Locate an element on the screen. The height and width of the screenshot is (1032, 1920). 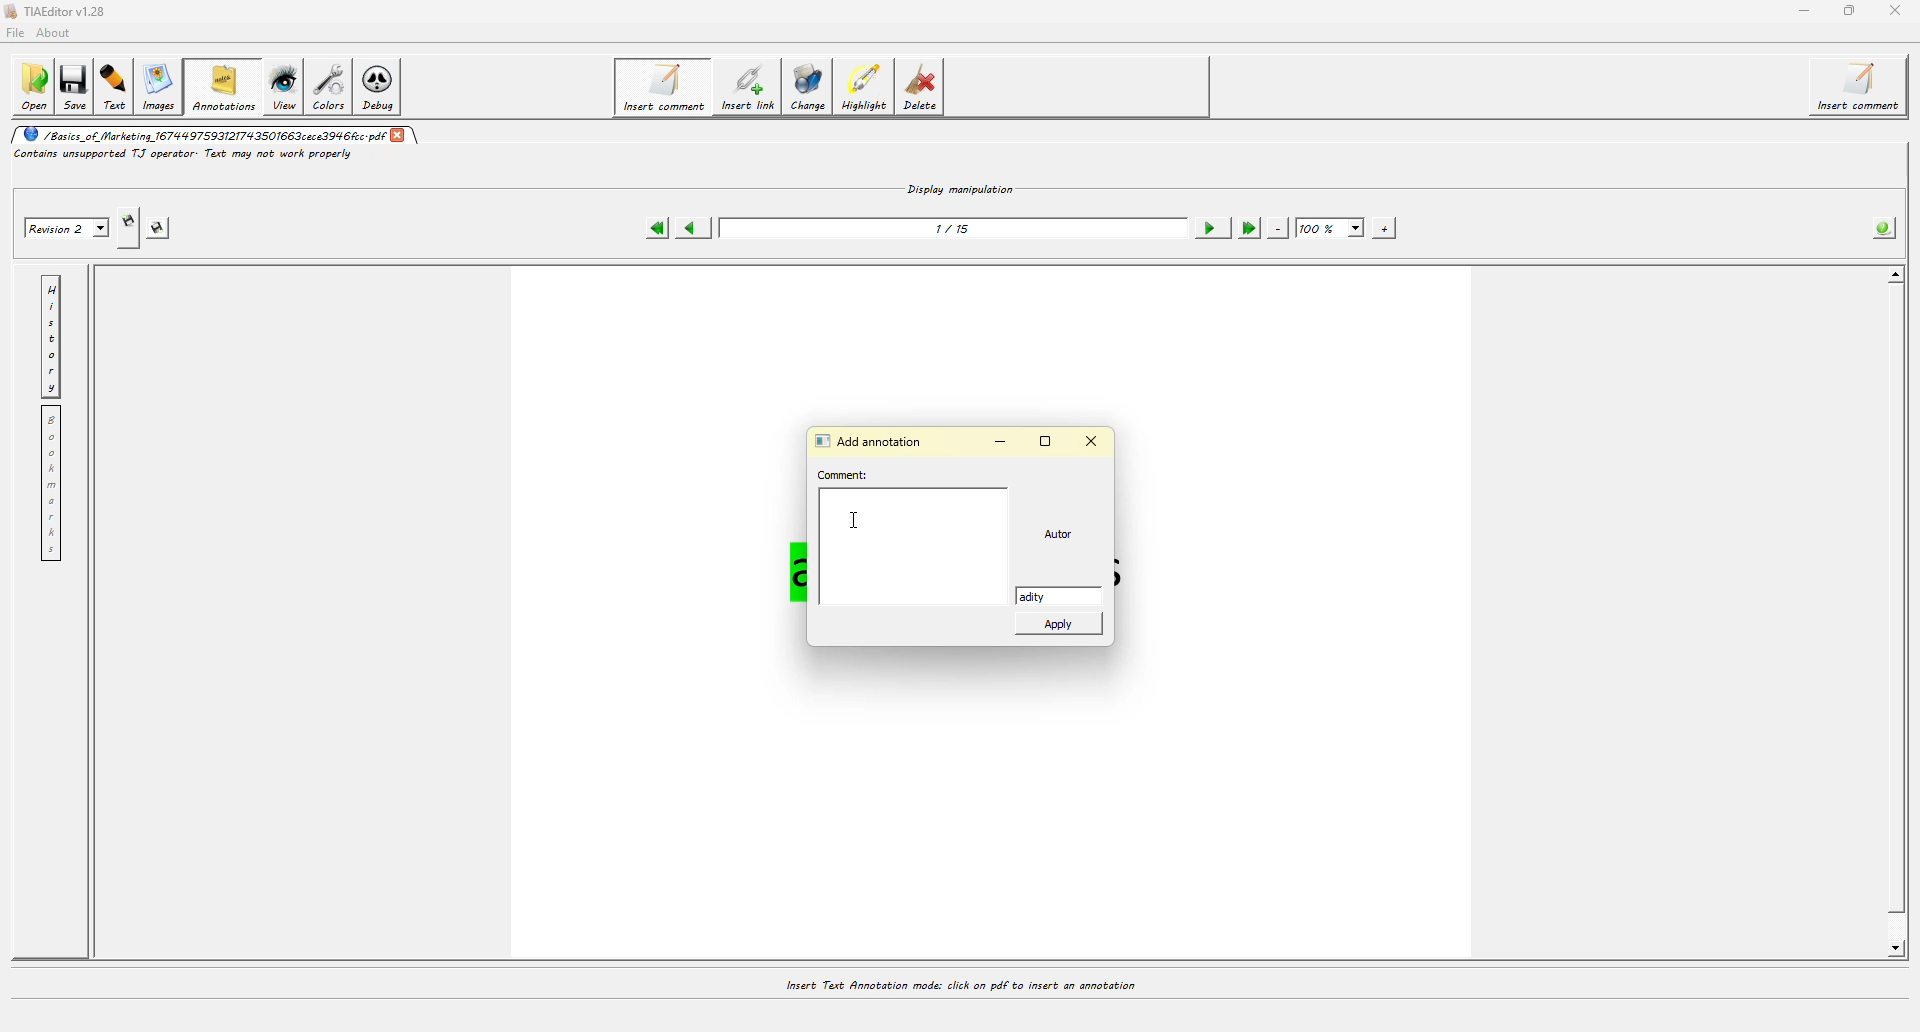
100% is located at coordinates (1331, 229).